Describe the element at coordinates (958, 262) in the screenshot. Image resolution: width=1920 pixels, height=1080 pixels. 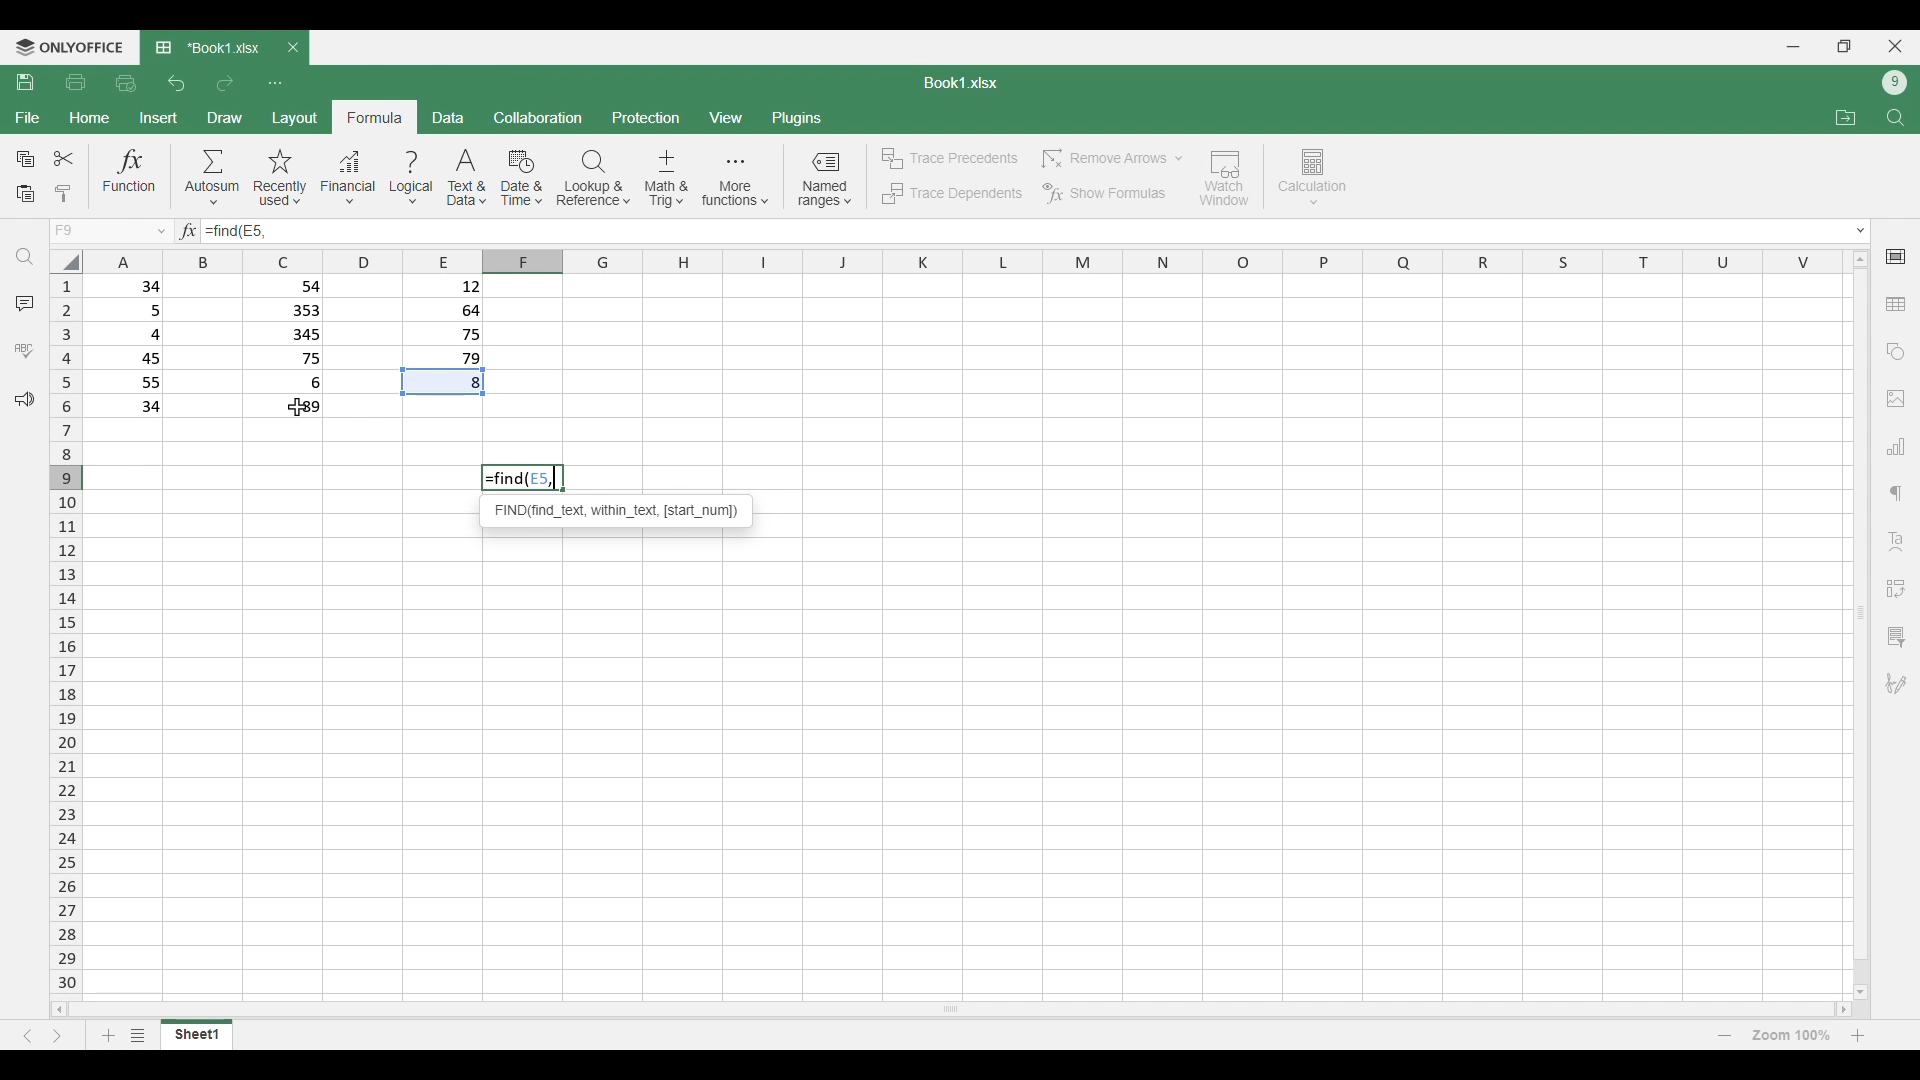
I see `Indicates columns` at that location.